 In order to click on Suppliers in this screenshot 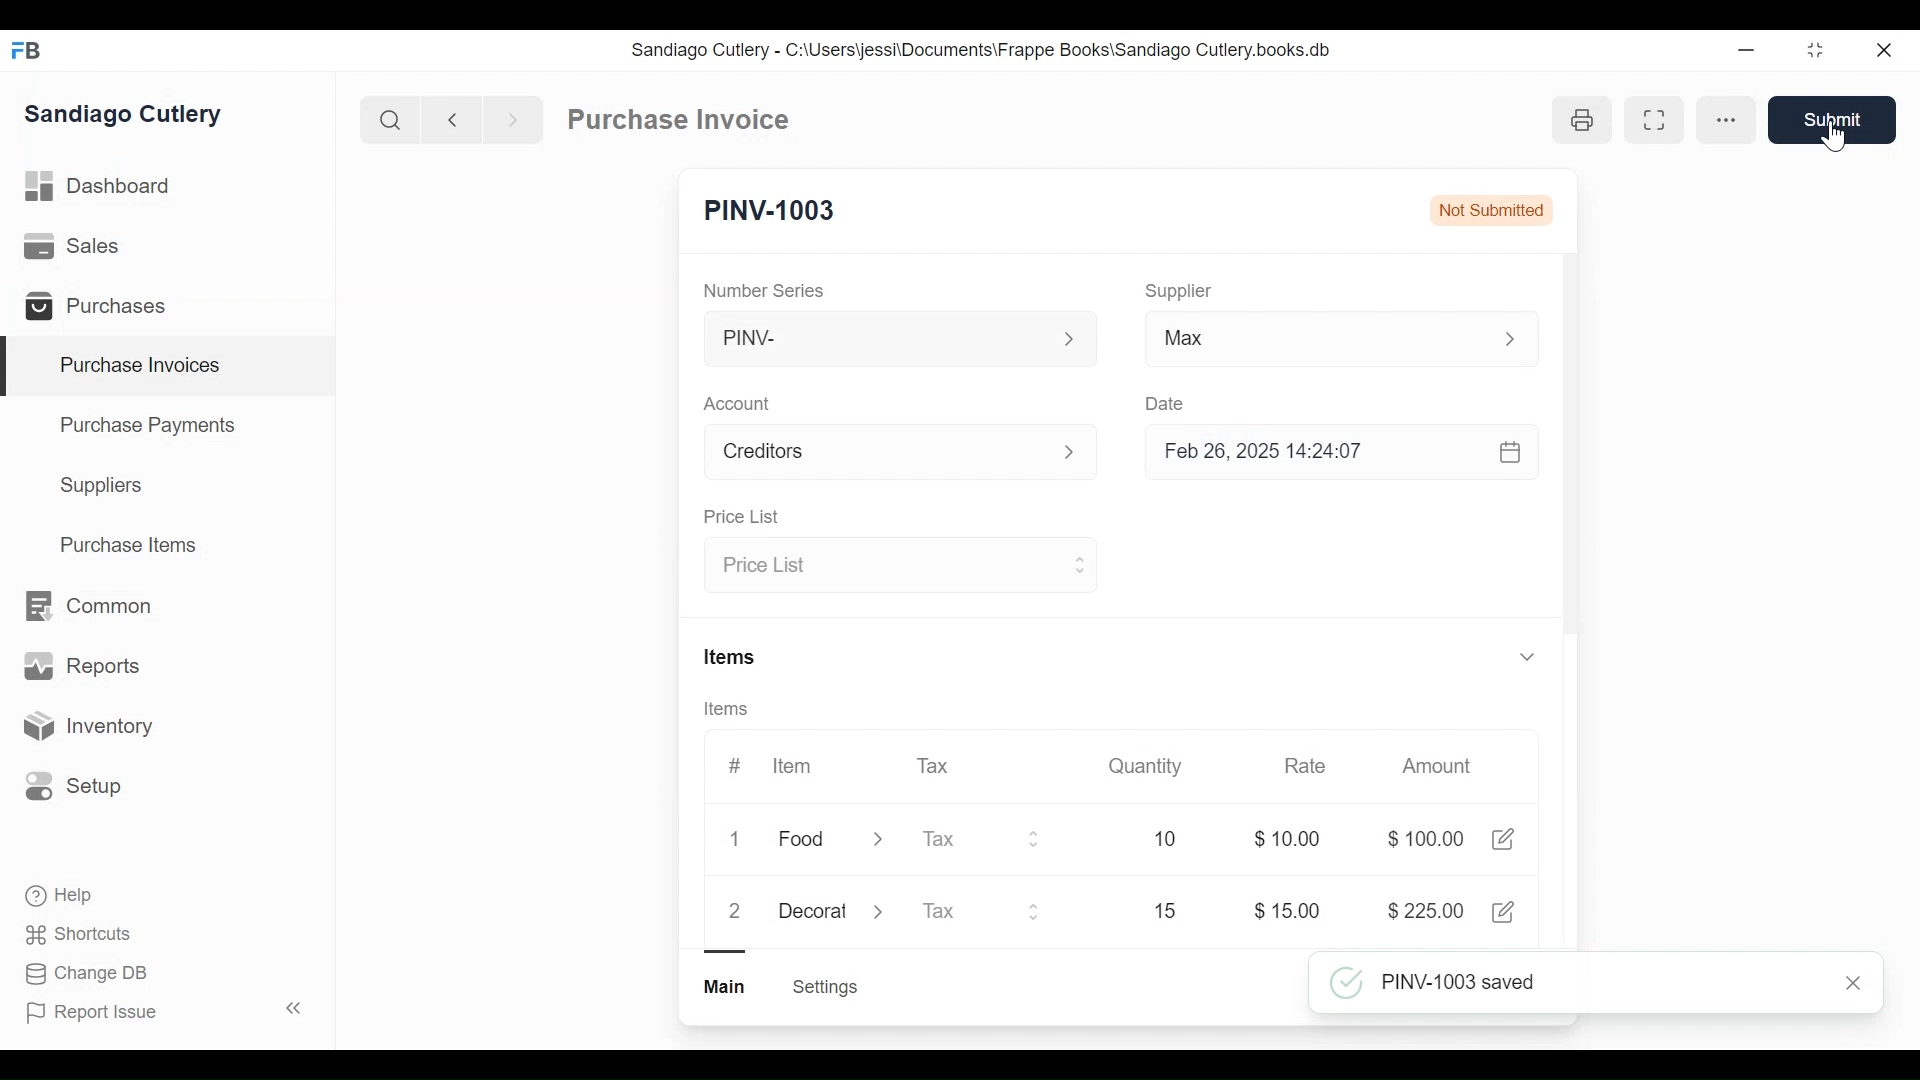, I will do `click(102, 486)`.